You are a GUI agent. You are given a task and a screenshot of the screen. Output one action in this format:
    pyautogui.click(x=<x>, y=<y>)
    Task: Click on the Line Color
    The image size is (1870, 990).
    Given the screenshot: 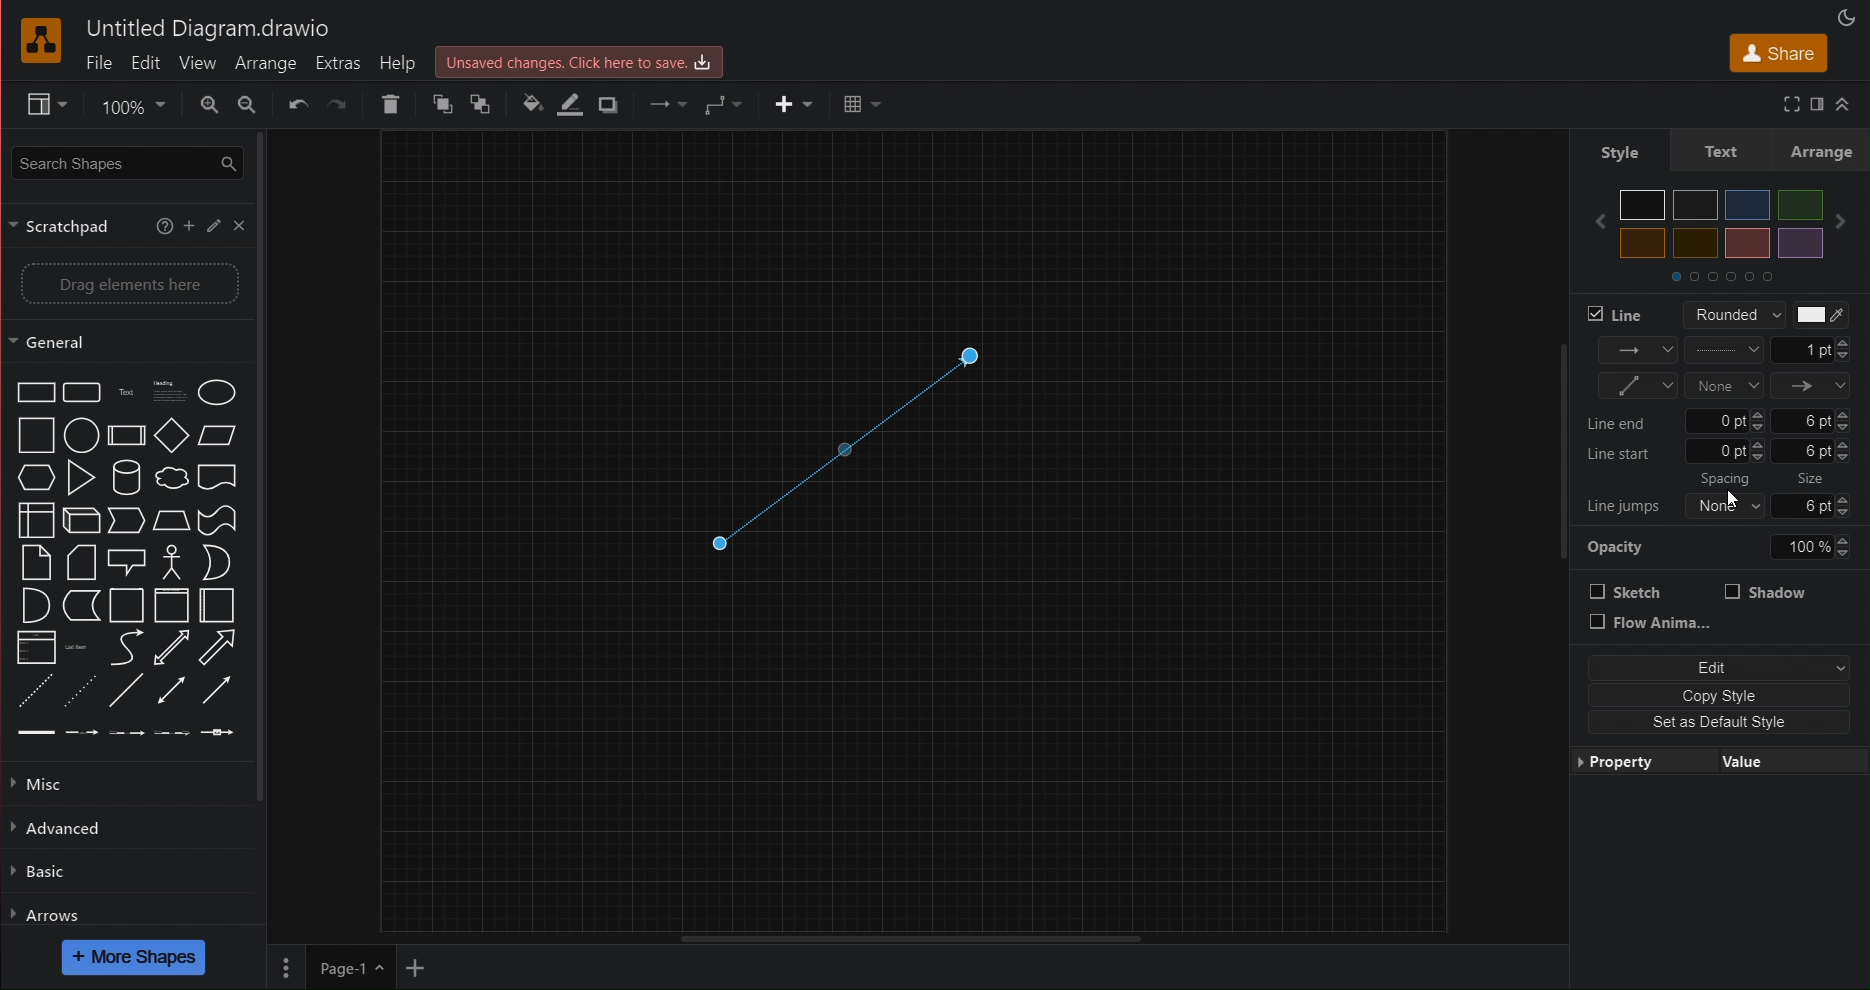 What is the action you would take?
    pyautogui.click(x=1819, y=315)
    